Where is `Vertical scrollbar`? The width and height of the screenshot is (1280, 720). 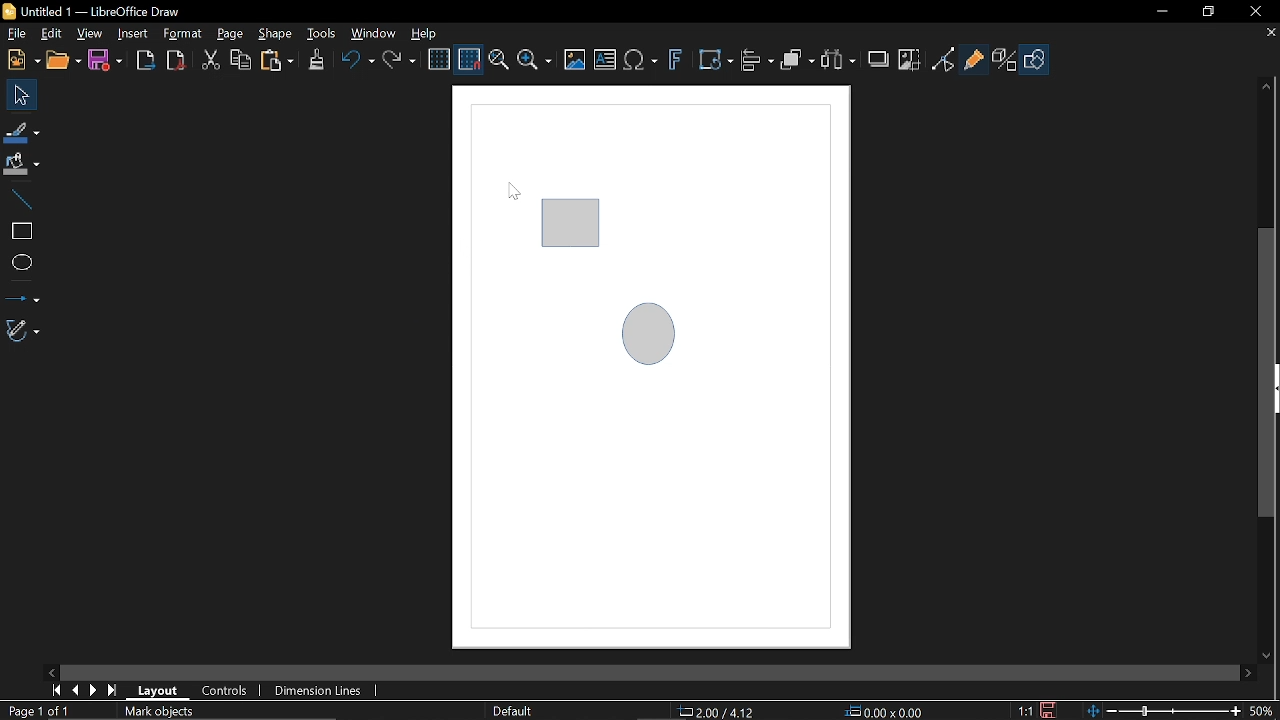
Vertical scrollbar is located at coordinates (1267, 374).